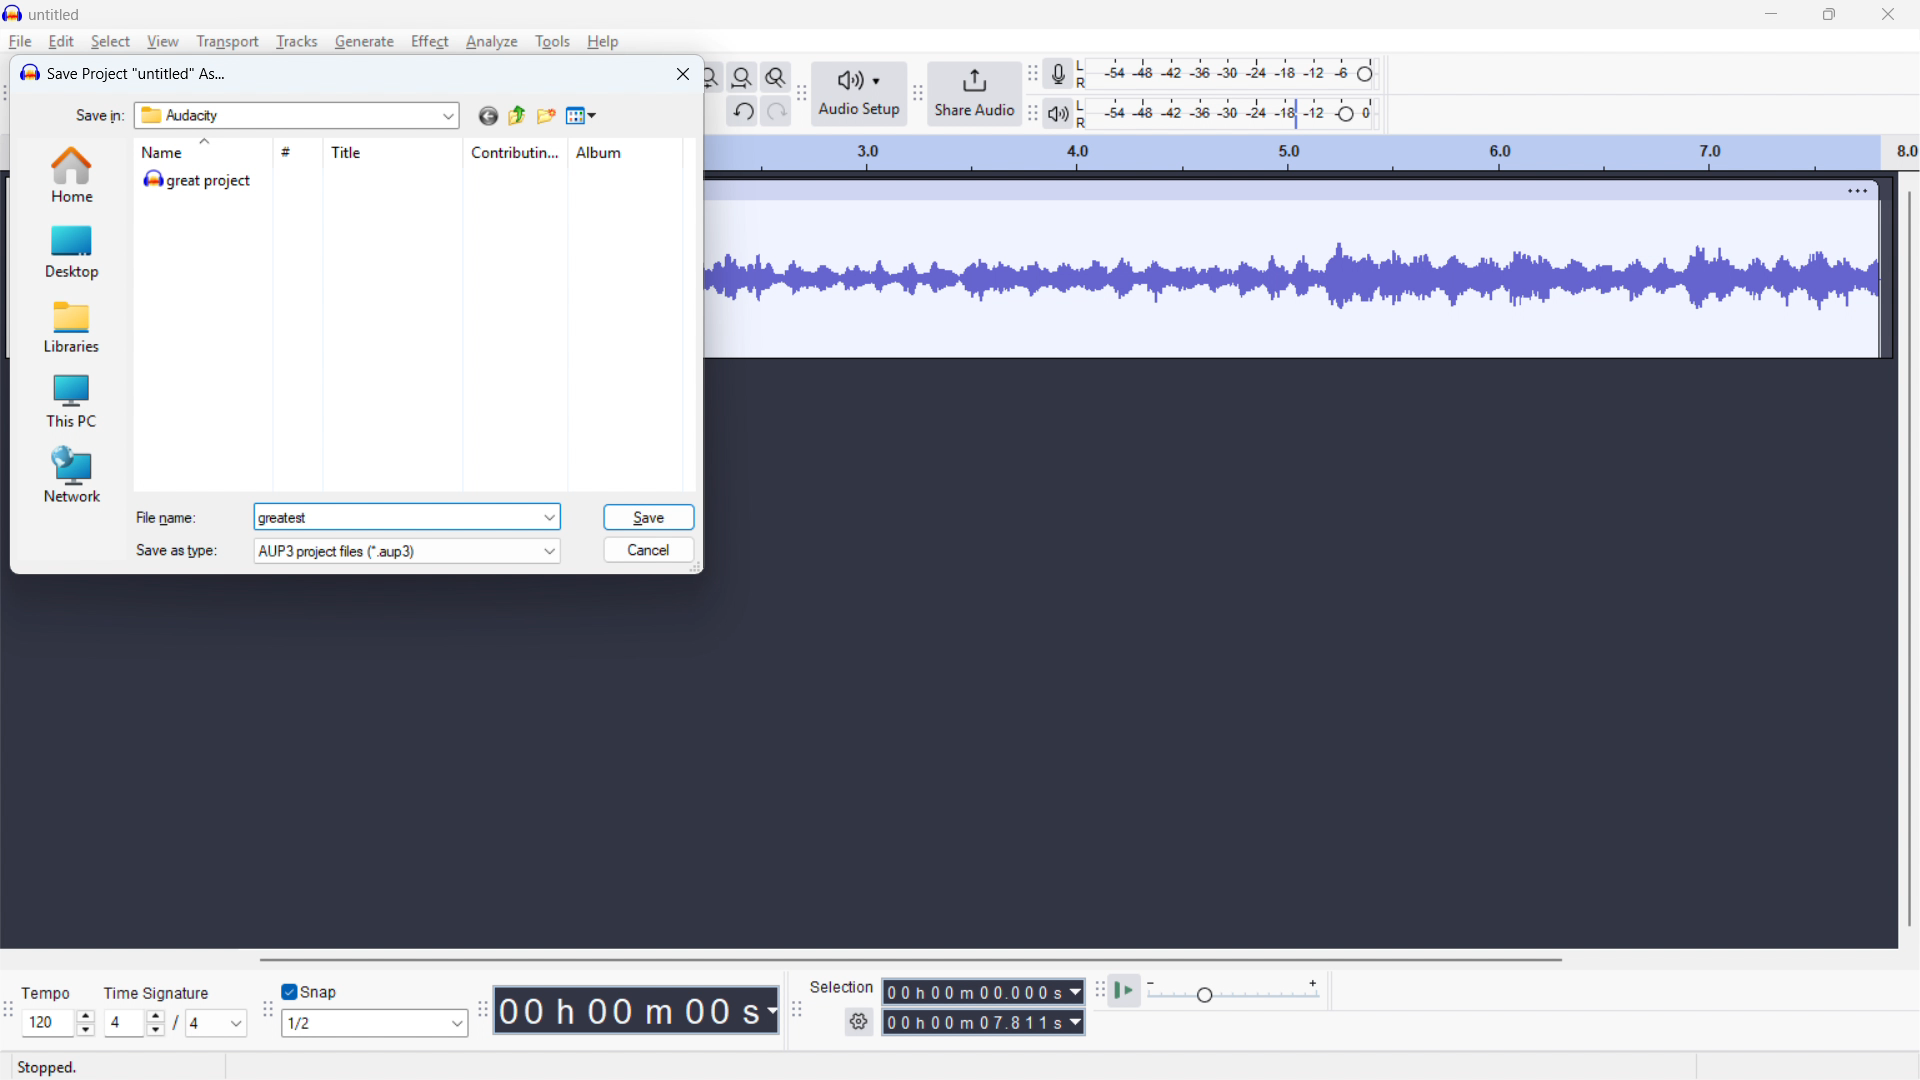 Image resolution: width=1920 pixels, height=1080 pixels. I want to click on effect, so click(431, 40).